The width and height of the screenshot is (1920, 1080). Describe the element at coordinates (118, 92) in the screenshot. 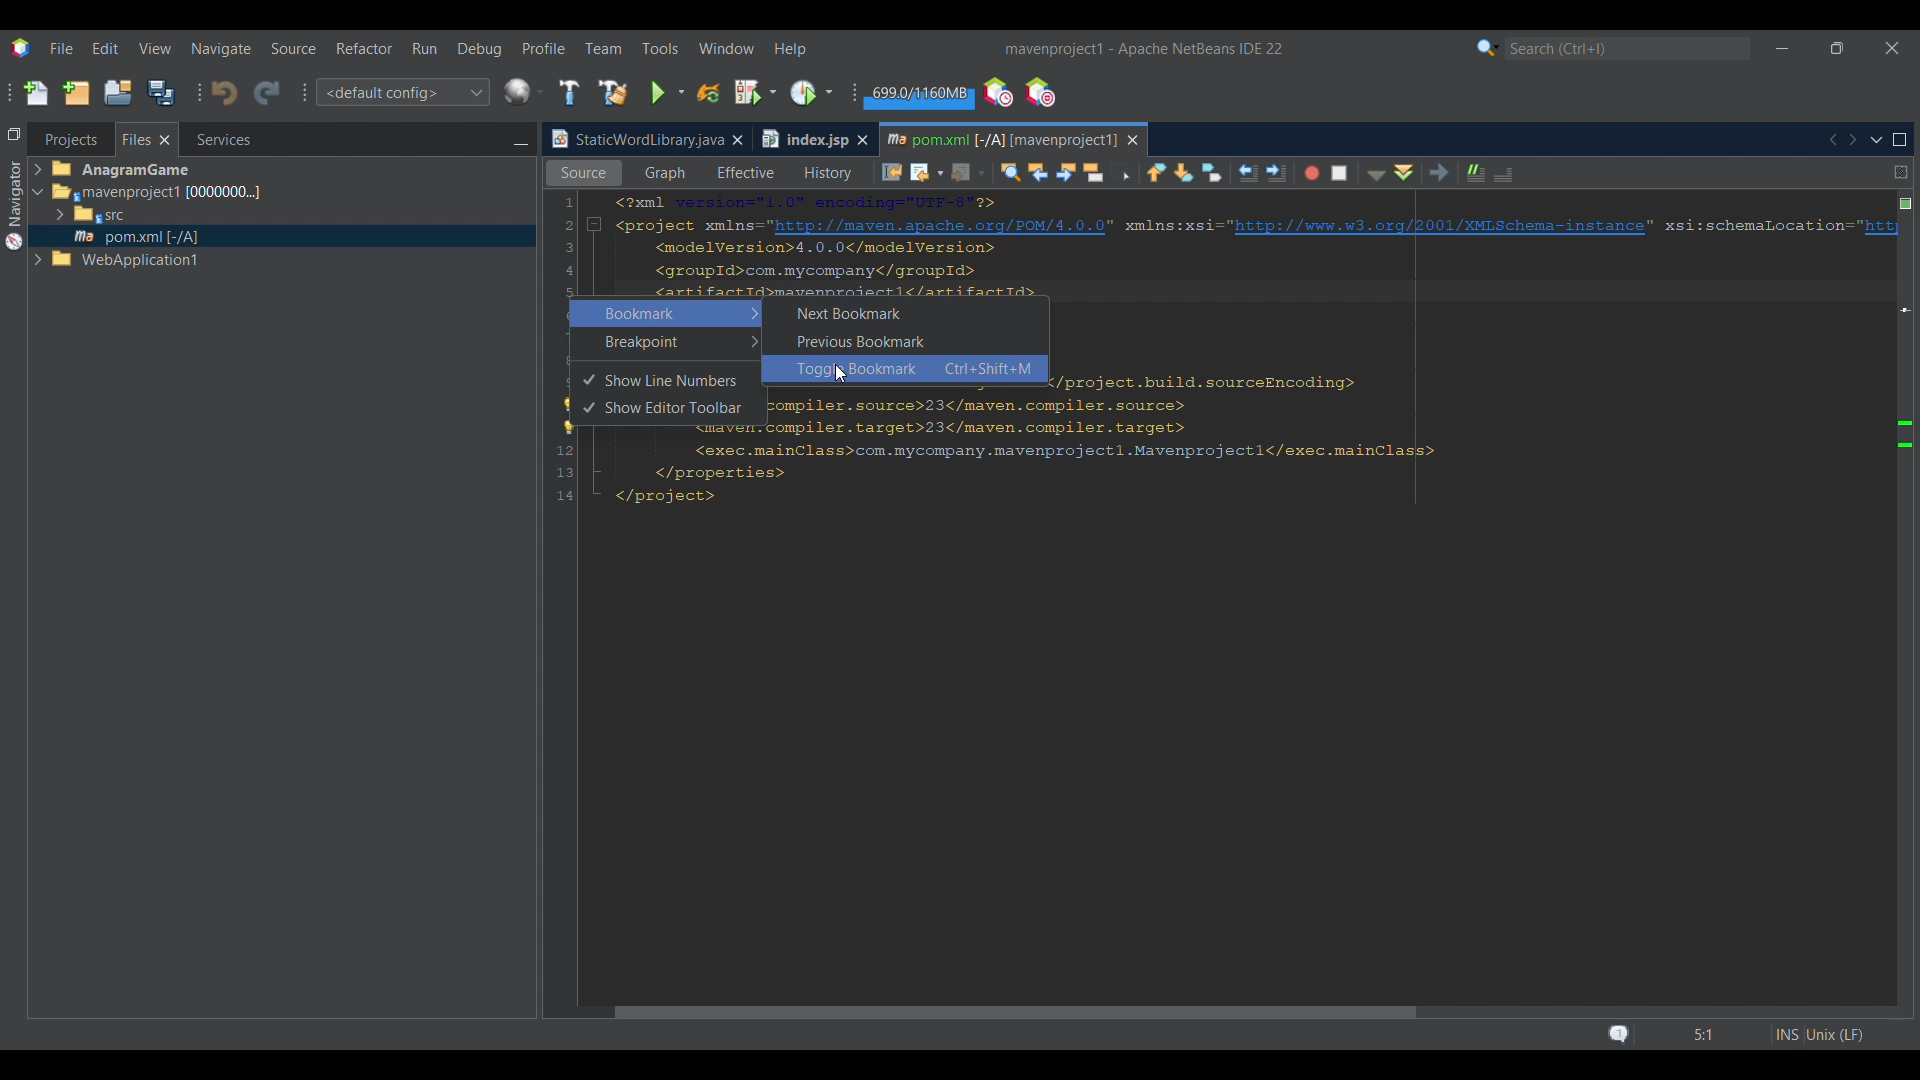

I see `Open project` at that location.